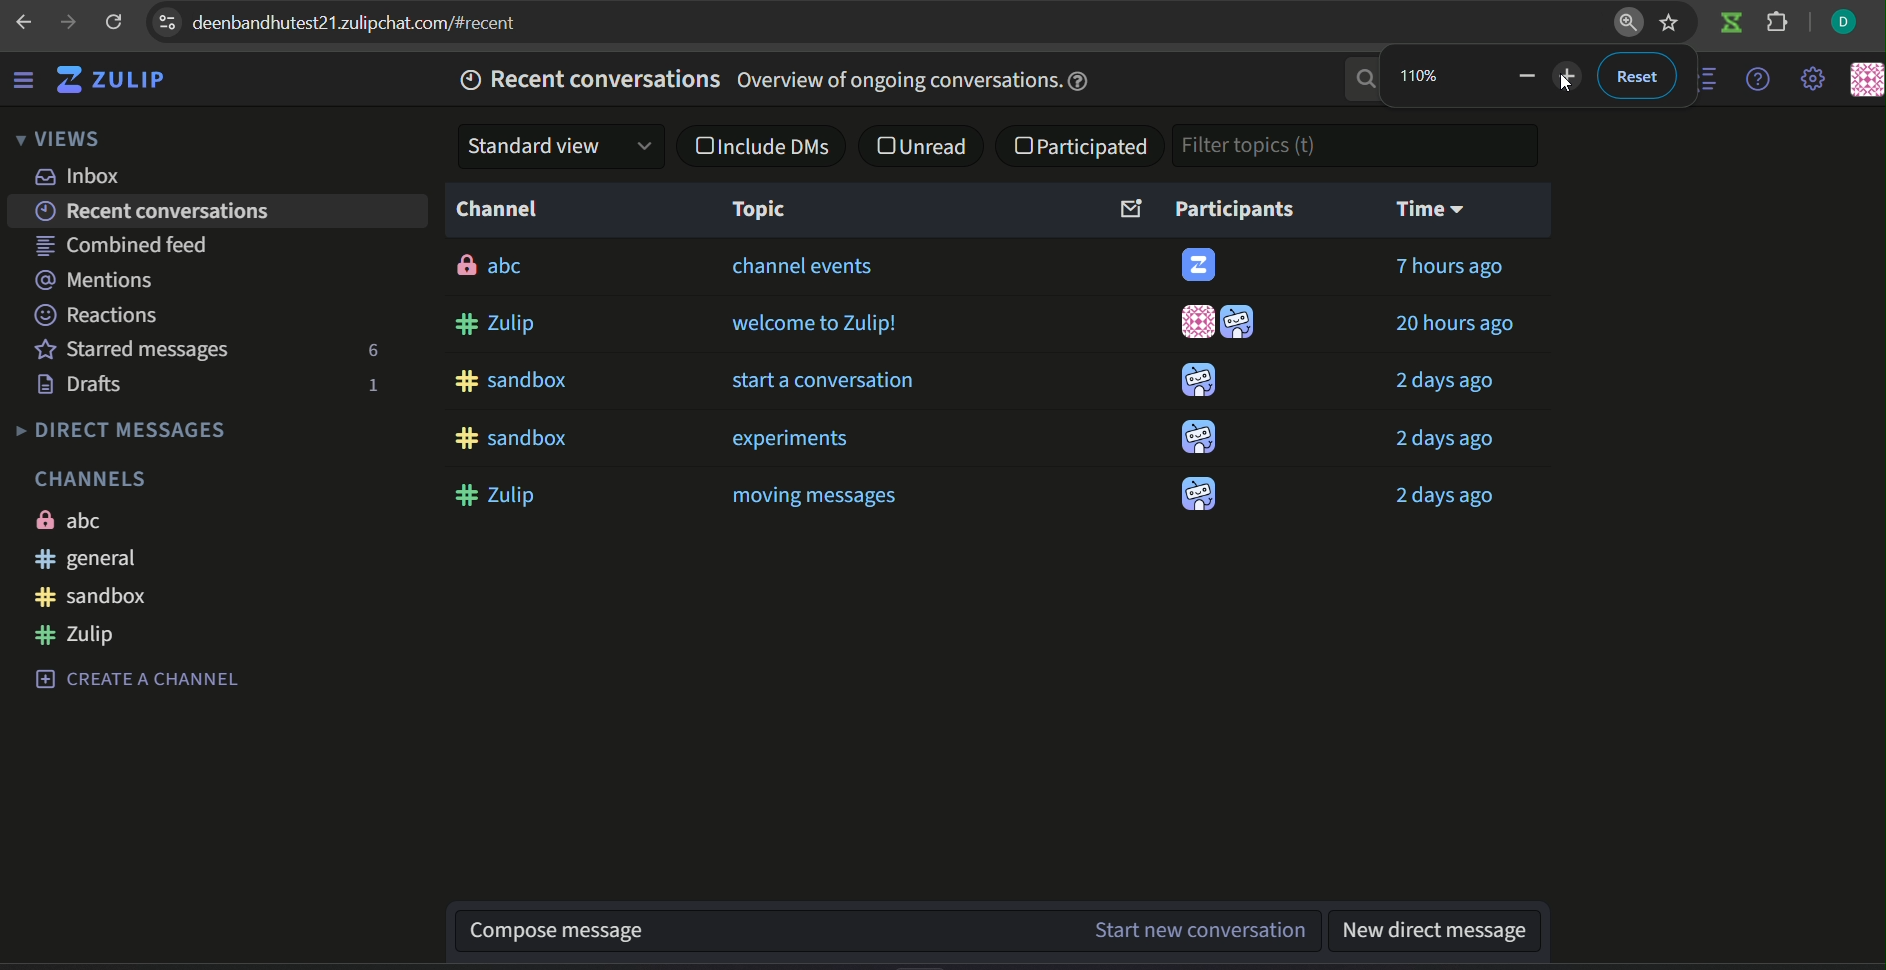  Describe the element at coordinates (1446, 383) in the screenshot. I see `2 days ago` at that location.